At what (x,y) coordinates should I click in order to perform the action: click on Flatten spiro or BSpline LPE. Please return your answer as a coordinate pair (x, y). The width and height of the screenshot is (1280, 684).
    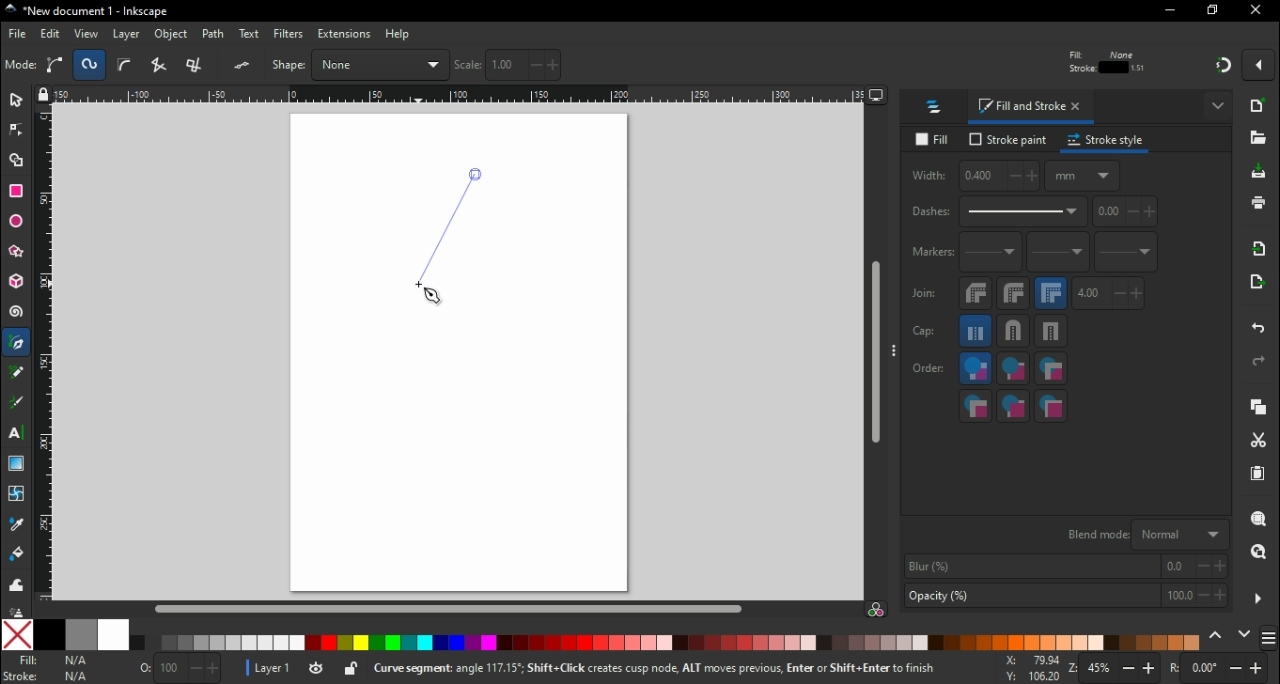
    Looking at the image, I should click on (244, 65).